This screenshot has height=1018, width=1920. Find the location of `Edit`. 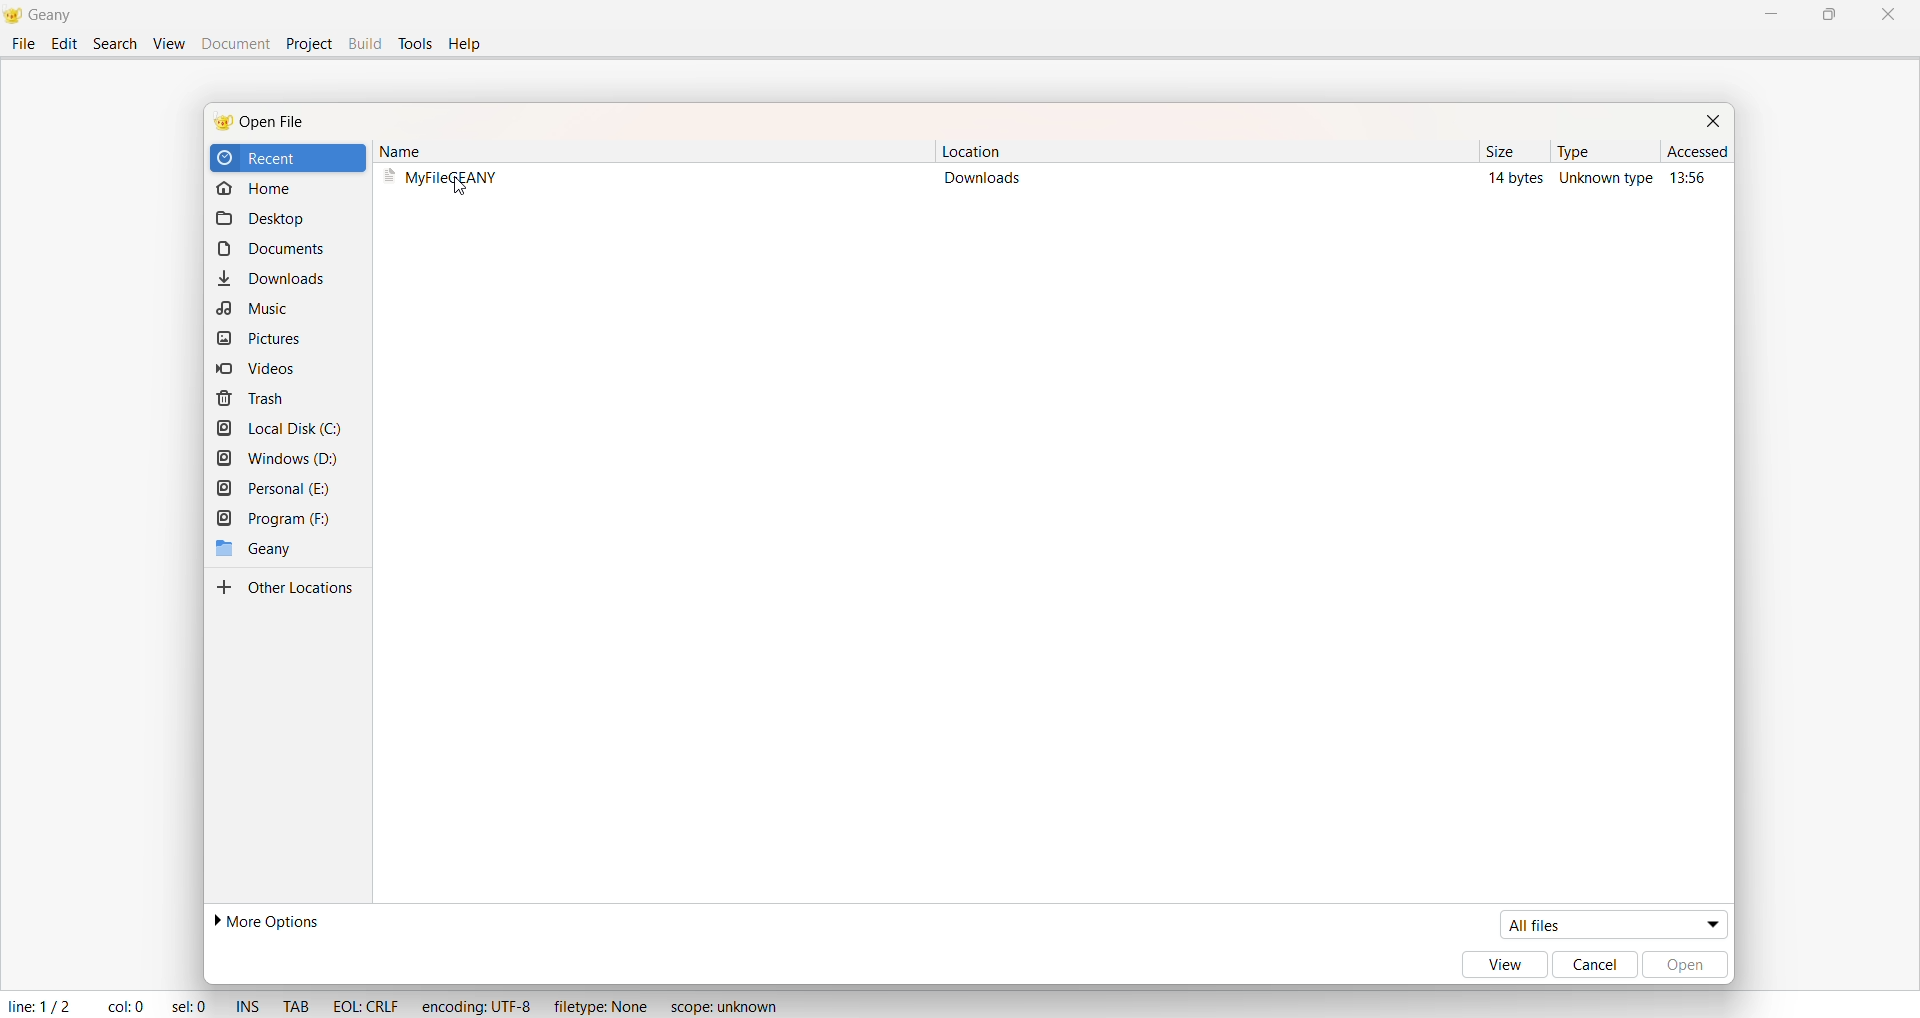

Edit is located at coordinates (64, 44).